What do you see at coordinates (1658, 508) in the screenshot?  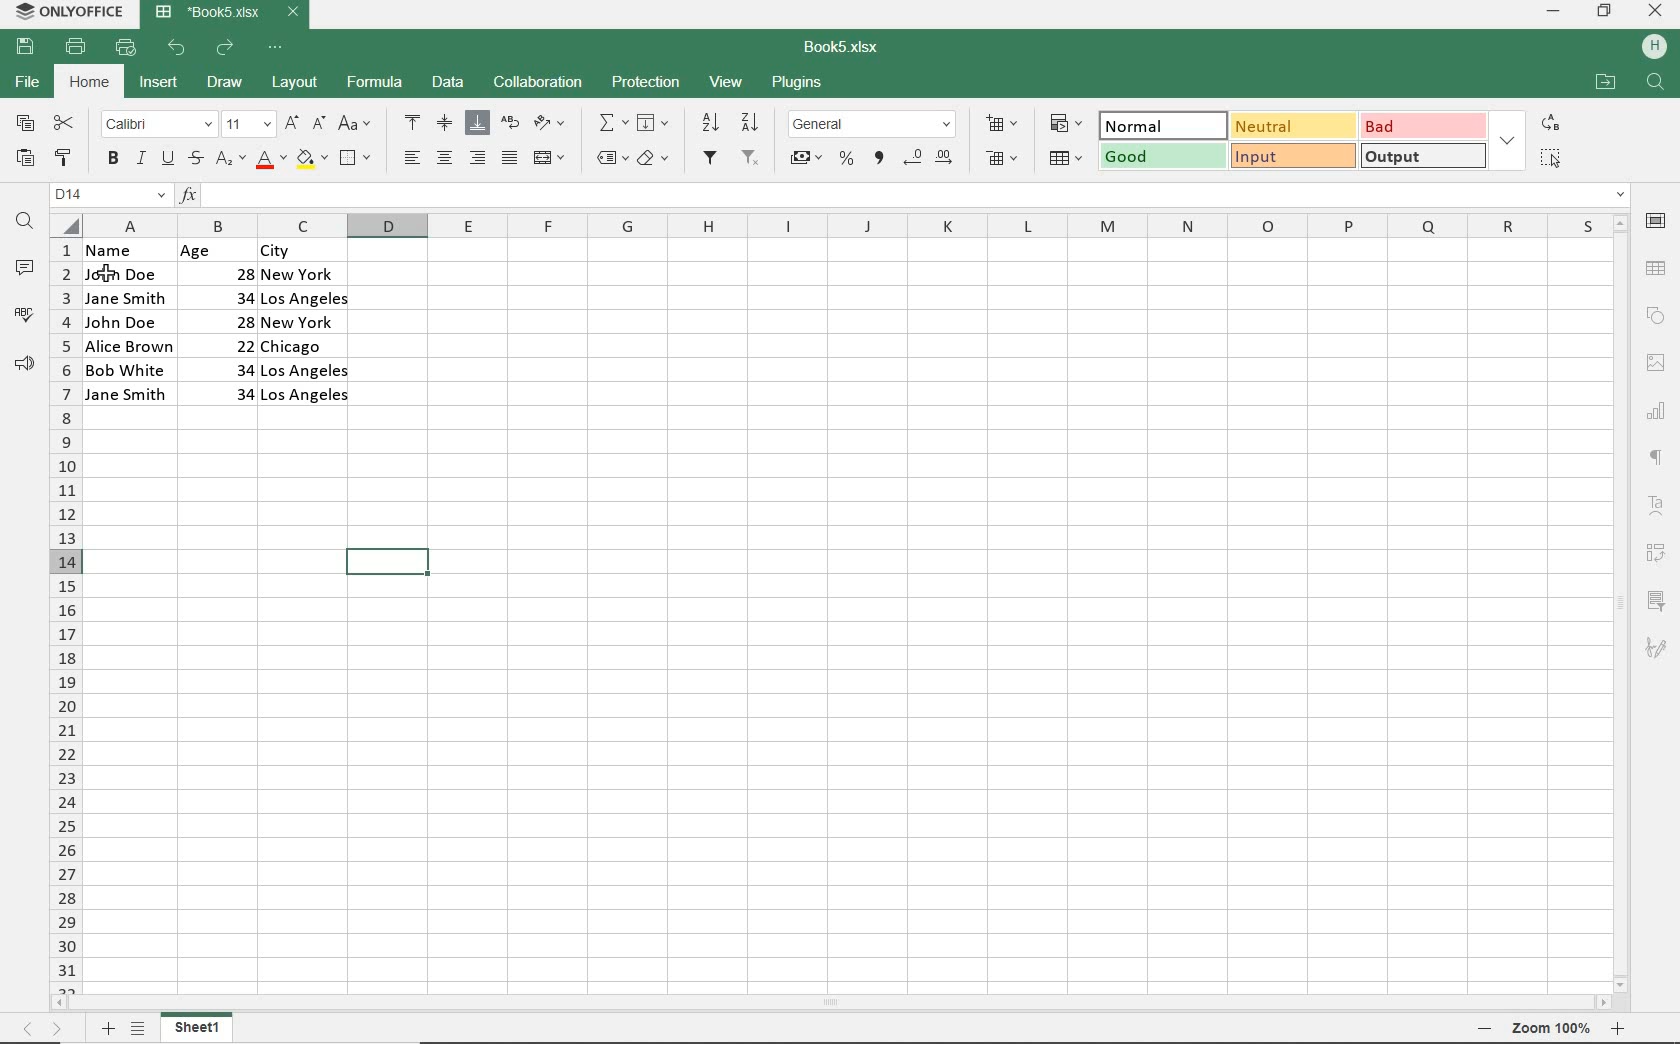 I see `TEXT ART` at bounding box center [1658, 508].